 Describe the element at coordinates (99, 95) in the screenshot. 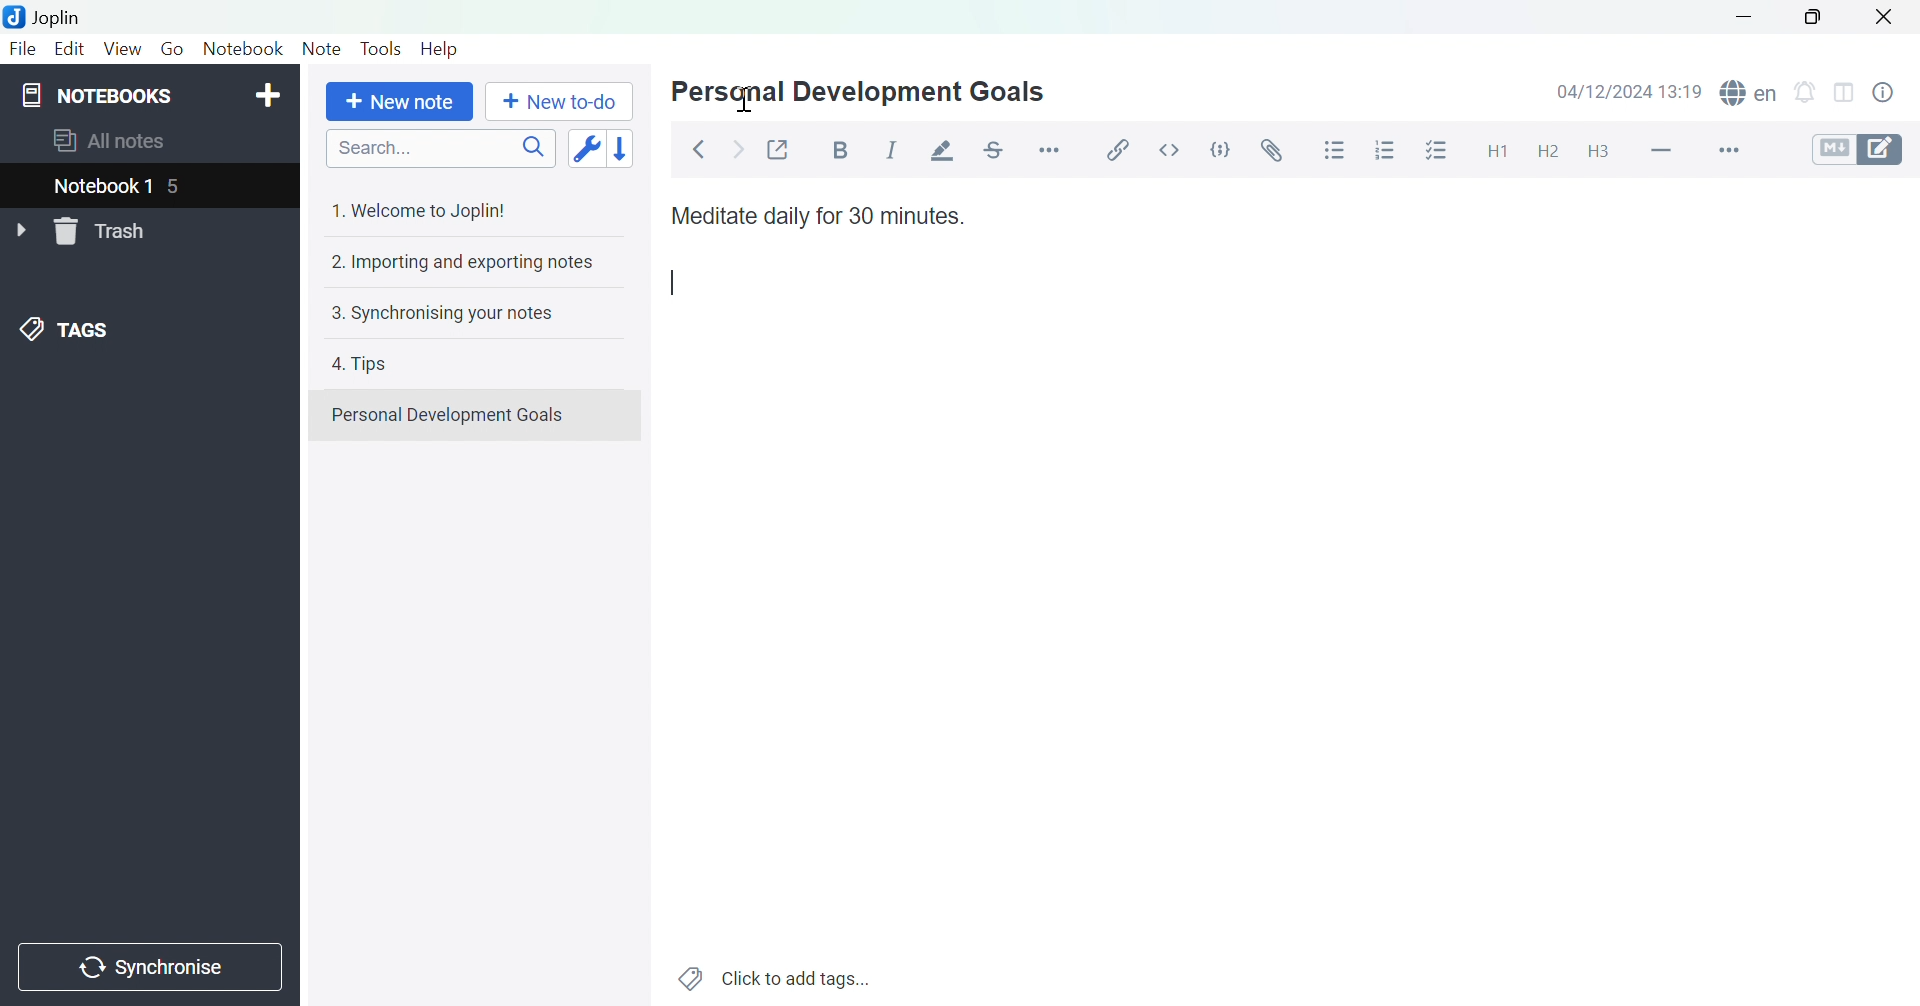

I see `NOTEBOOKS` at that location.